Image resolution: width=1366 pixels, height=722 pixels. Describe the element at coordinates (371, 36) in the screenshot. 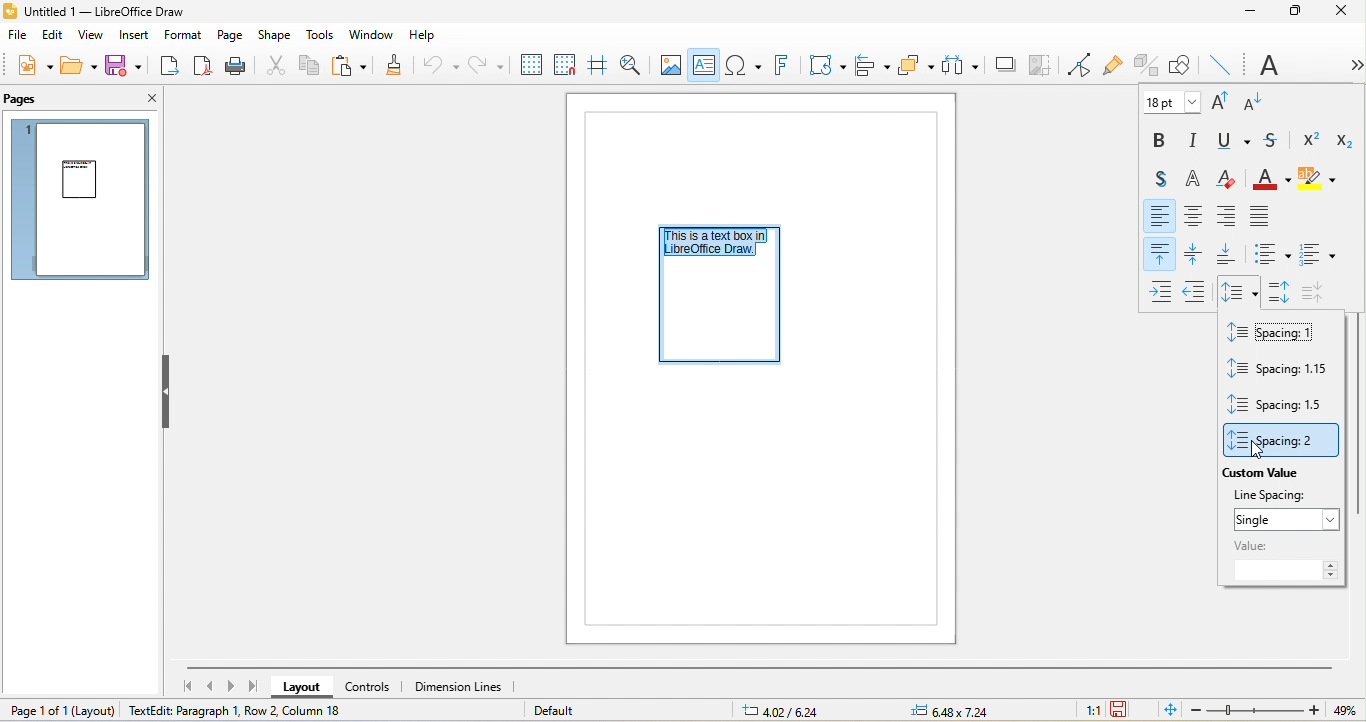

I see `window` at that location.